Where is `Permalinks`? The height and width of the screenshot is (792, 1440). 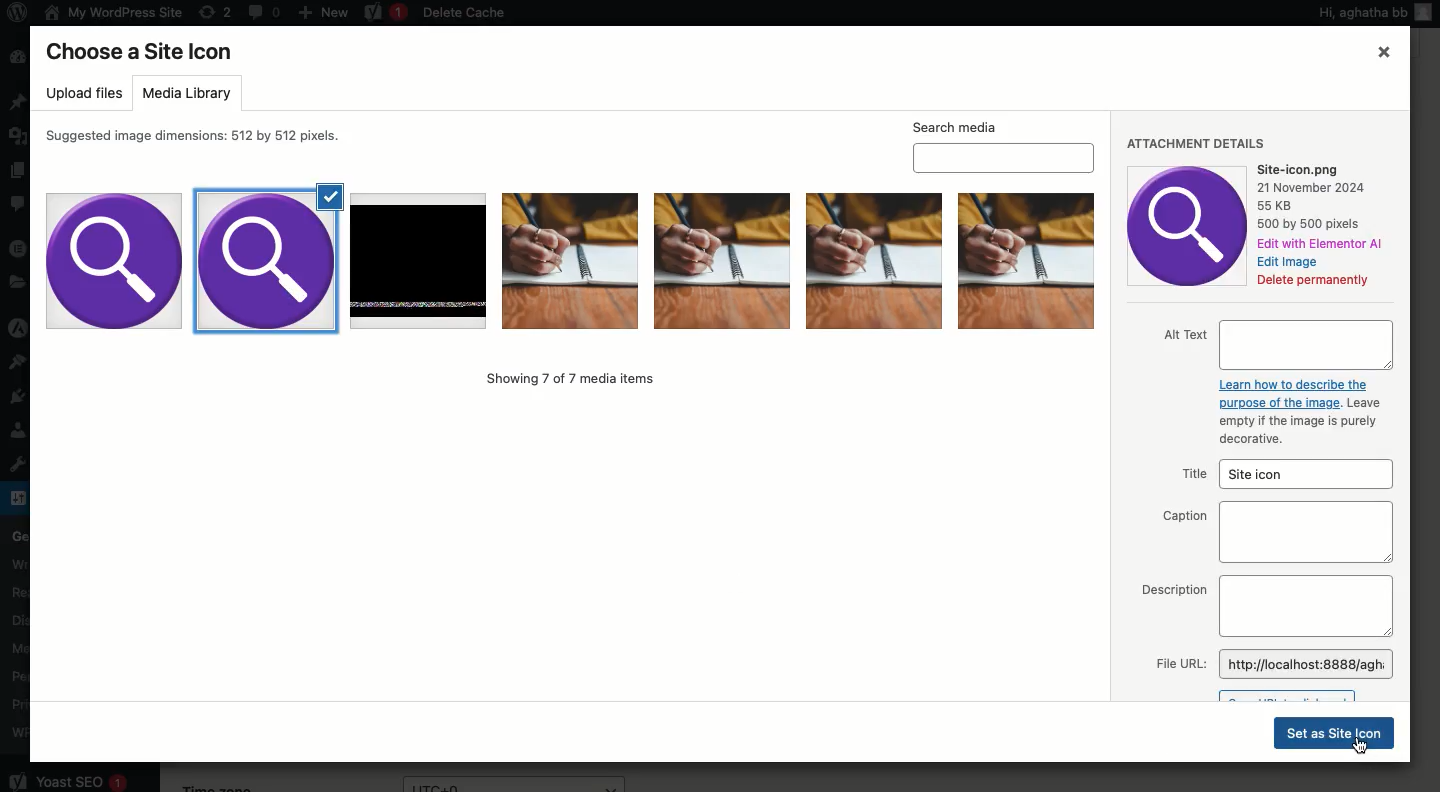 Permalinks is located at coordinates (25, 676).